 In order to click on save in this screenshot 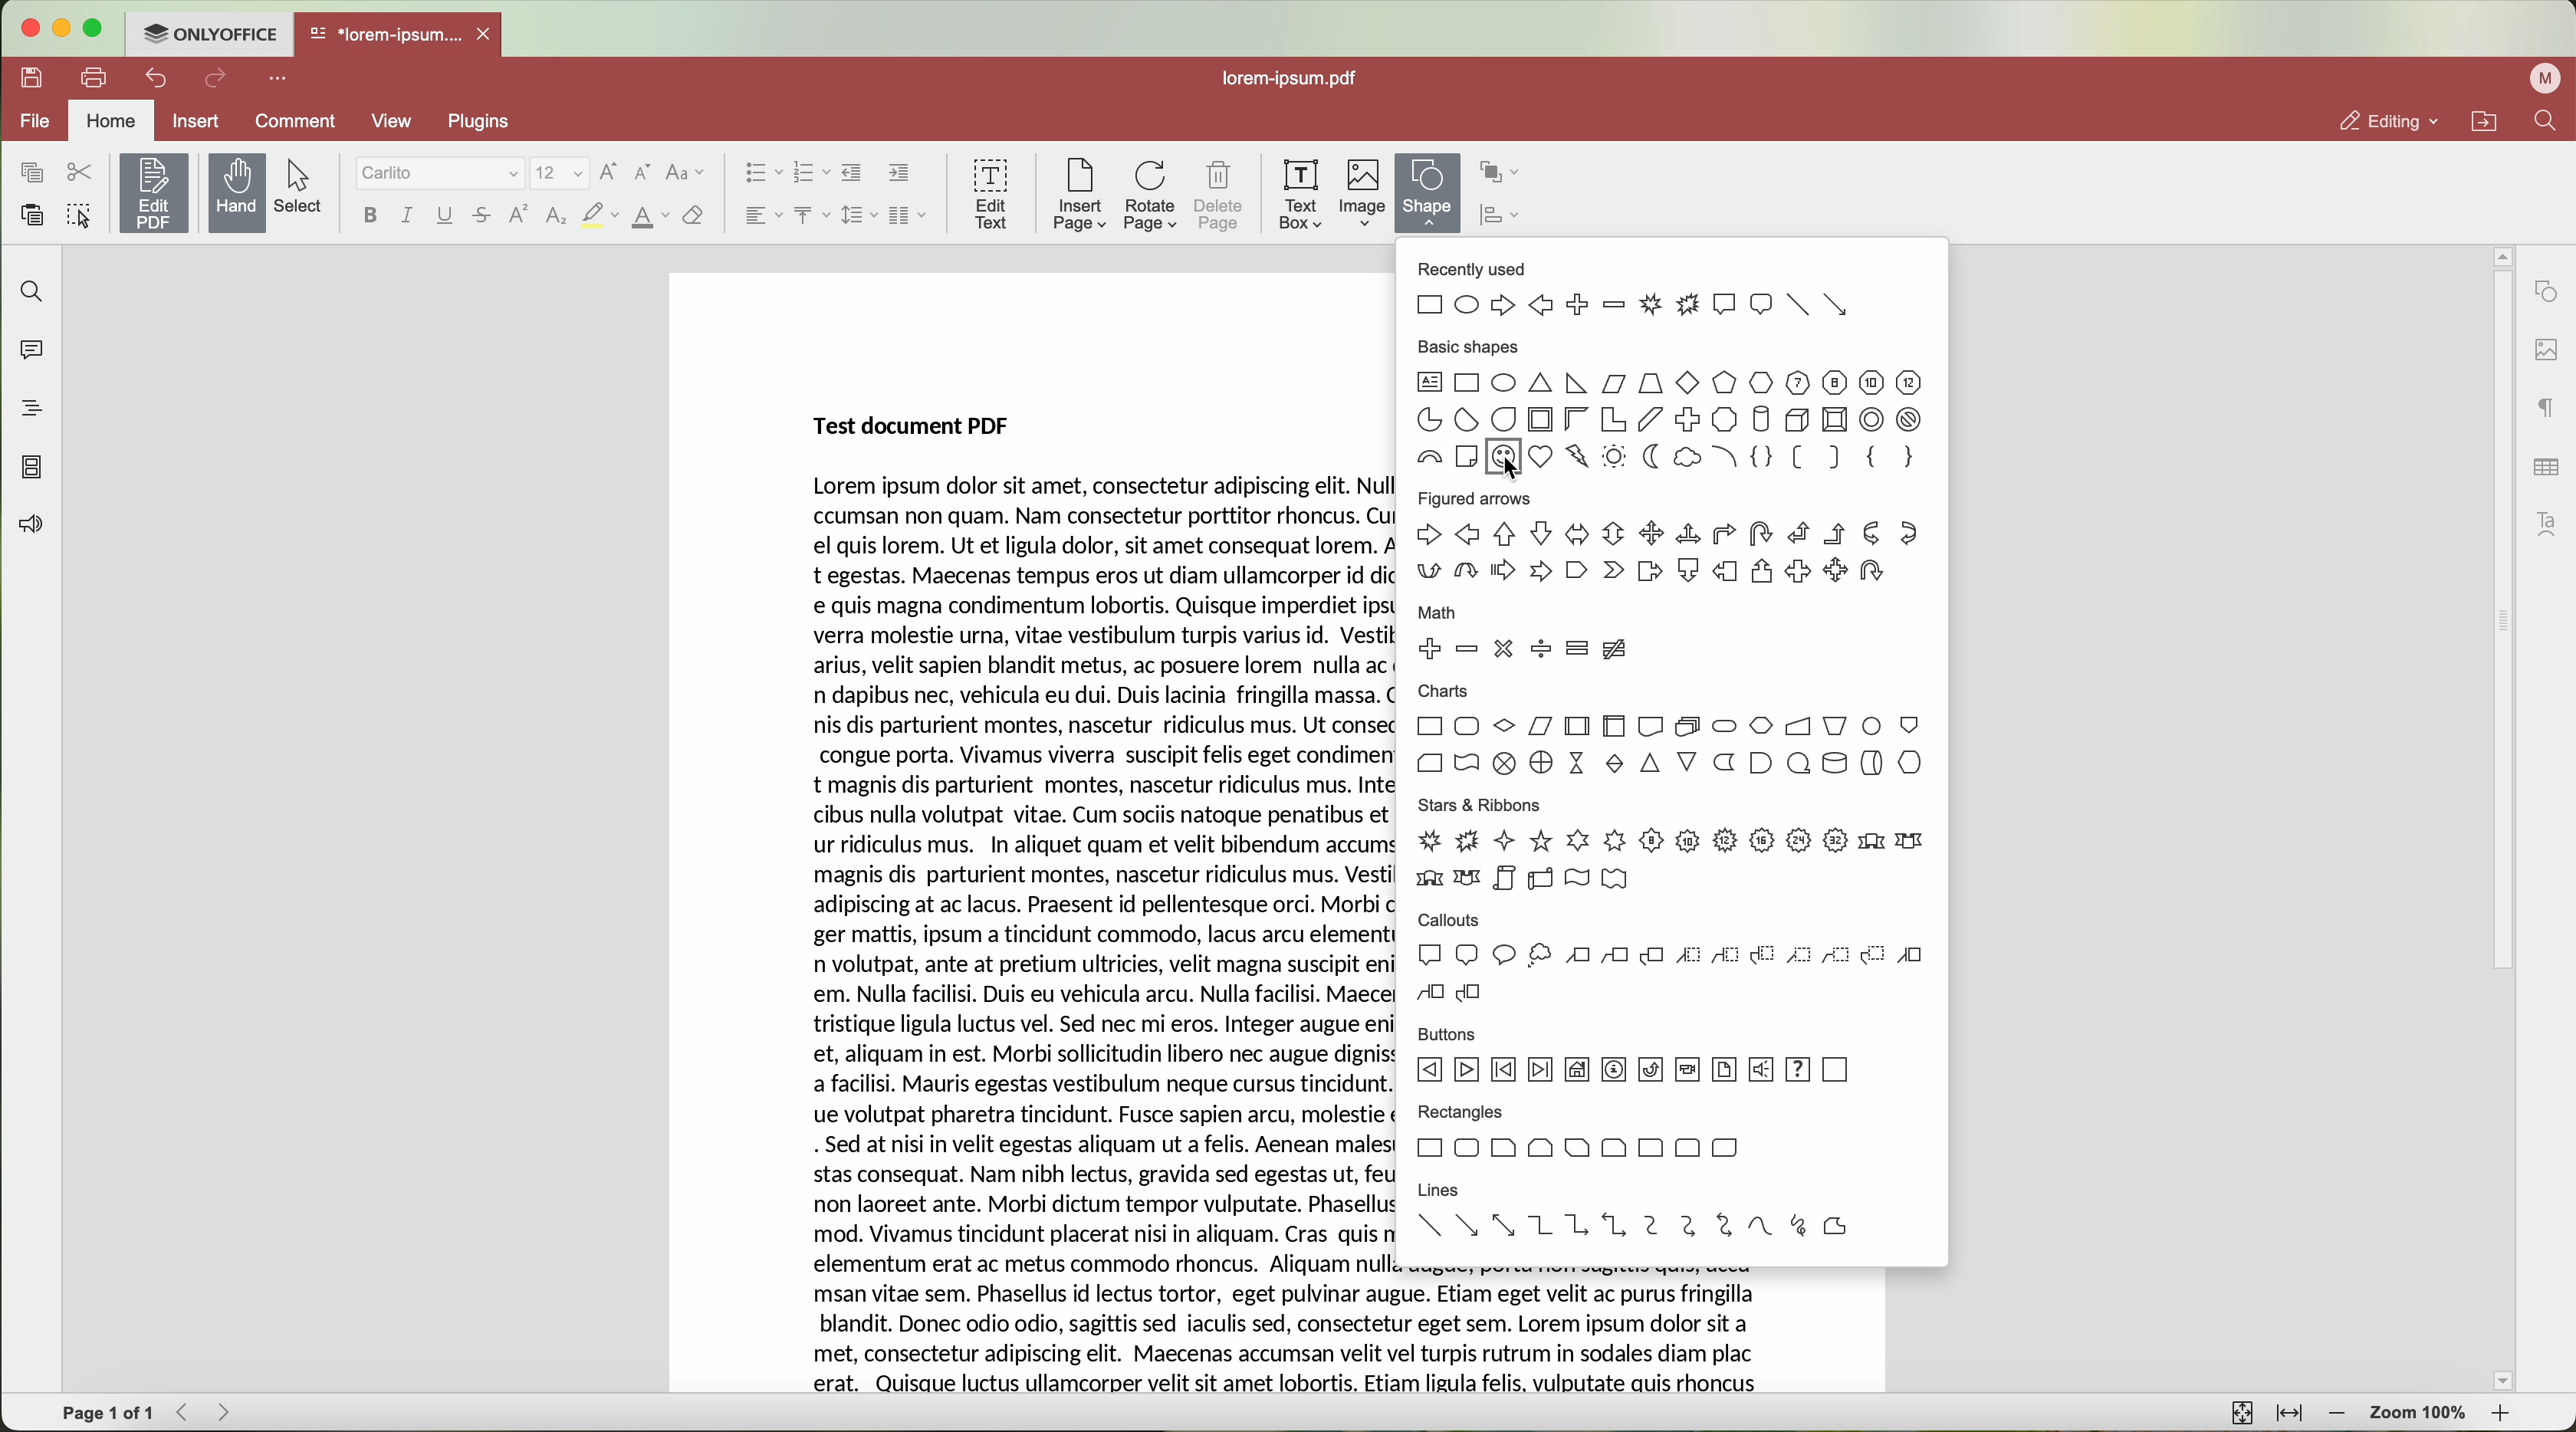, I will do `click(34, 75)`.